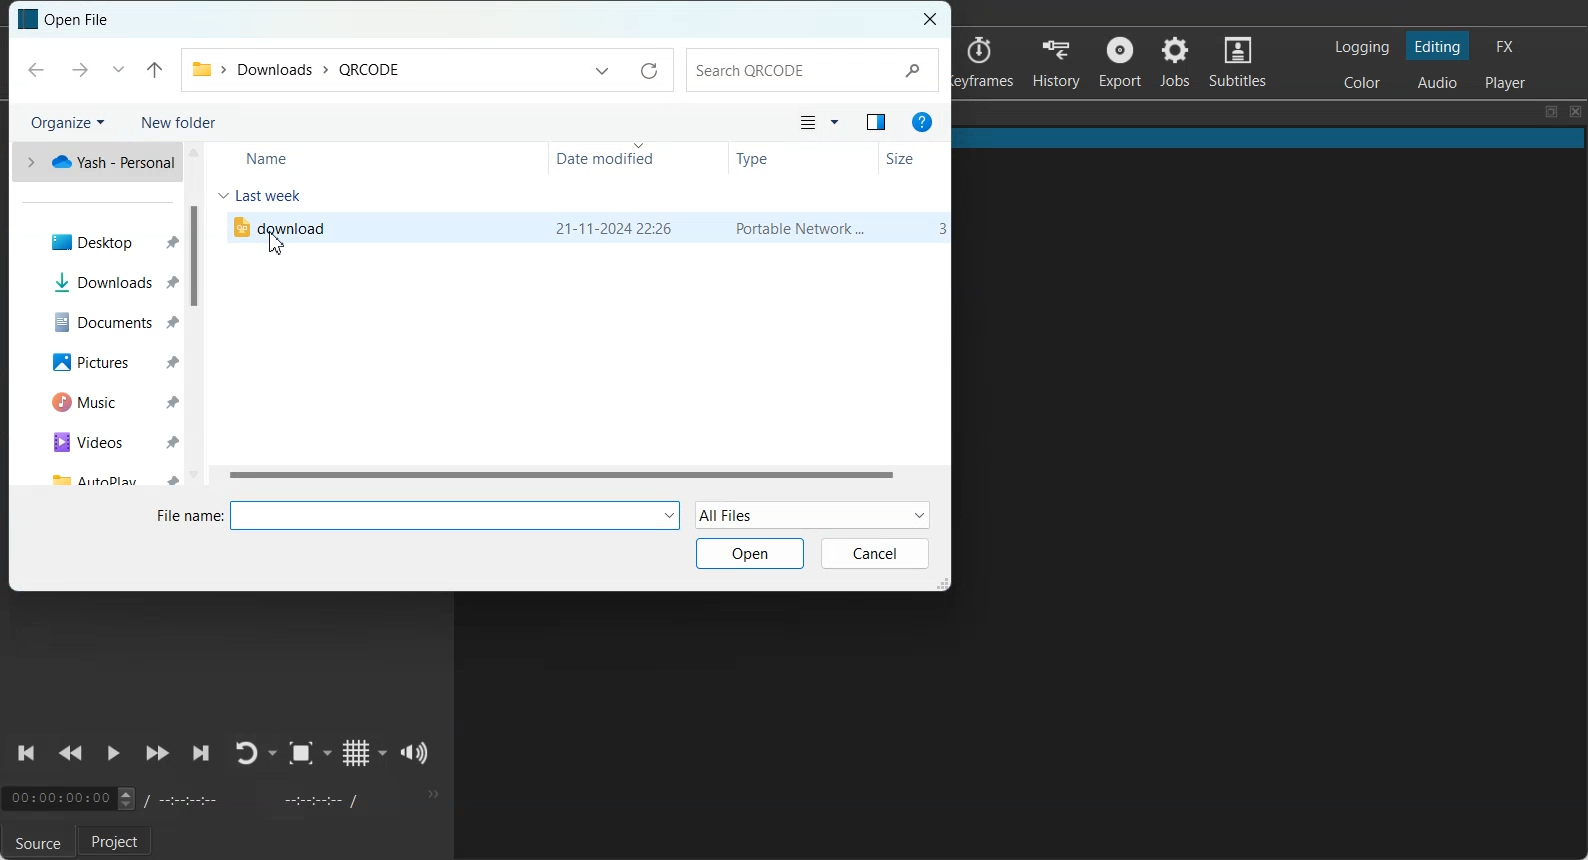 This screenshot has height=860, width=1588. I want to click on Previous Location, so click(117, 70).